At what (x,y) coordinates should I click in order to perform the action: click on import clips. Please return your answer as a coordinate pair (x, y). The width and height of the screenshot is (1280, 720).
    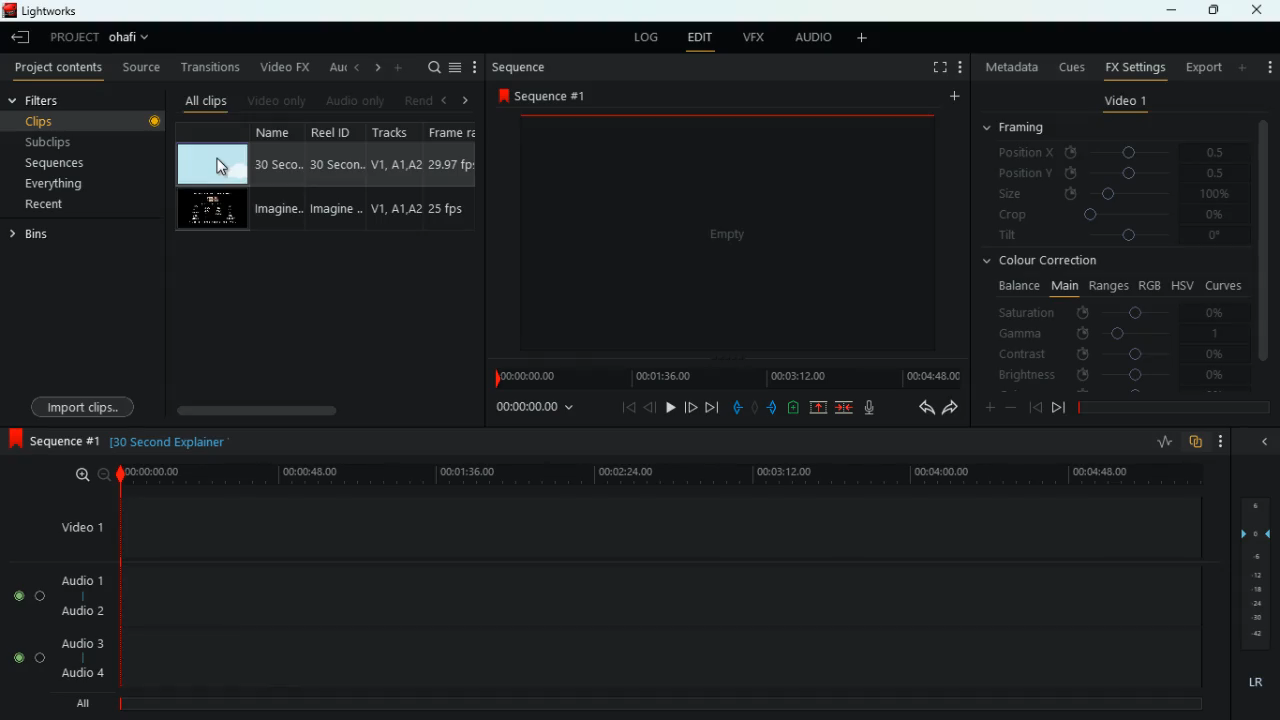
    Looking at the image, I should click on (83, 405).